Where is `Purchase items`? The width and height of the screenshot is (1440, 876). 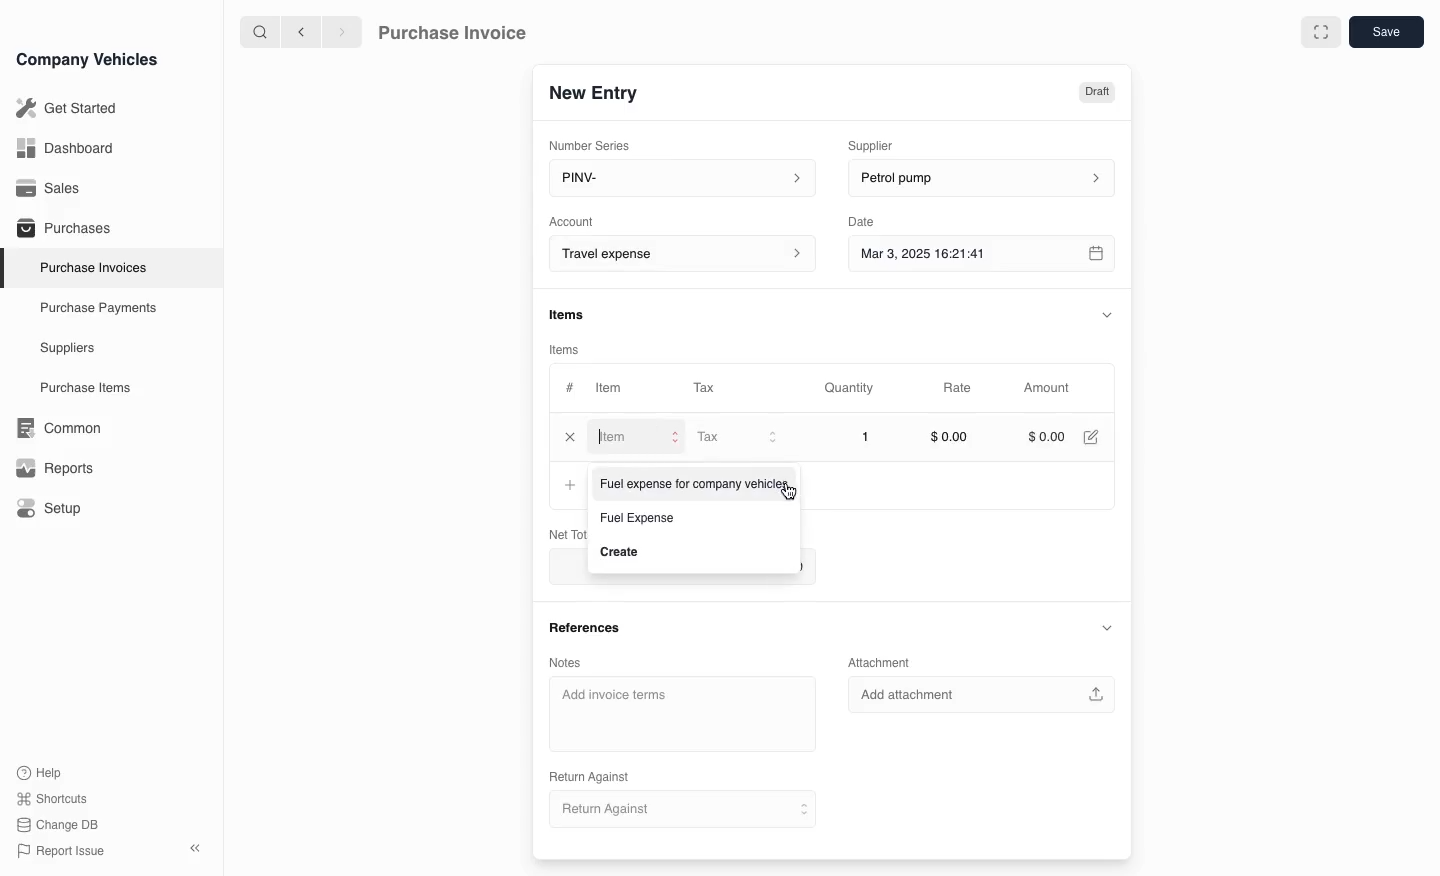
Purchase items is located at coordinates (78, 388).